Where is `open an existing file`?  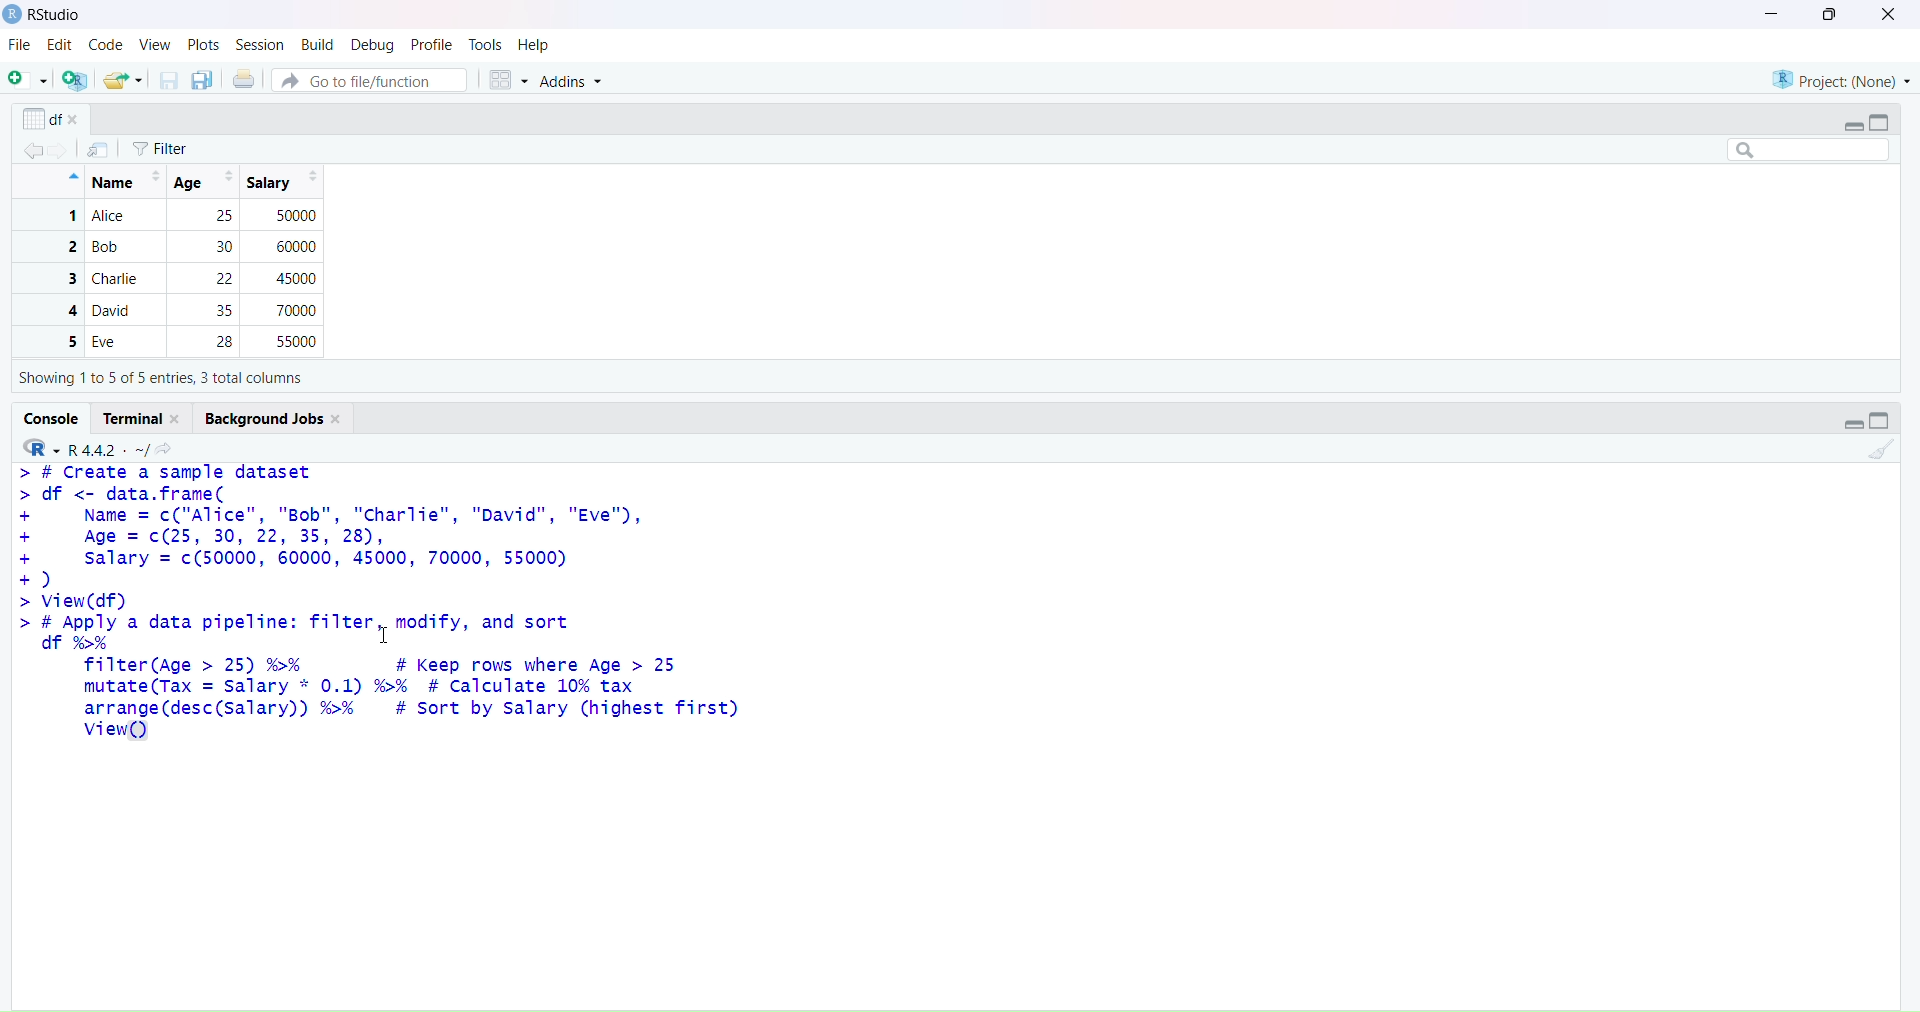
open an existing file is located at coordinates (125, 82).